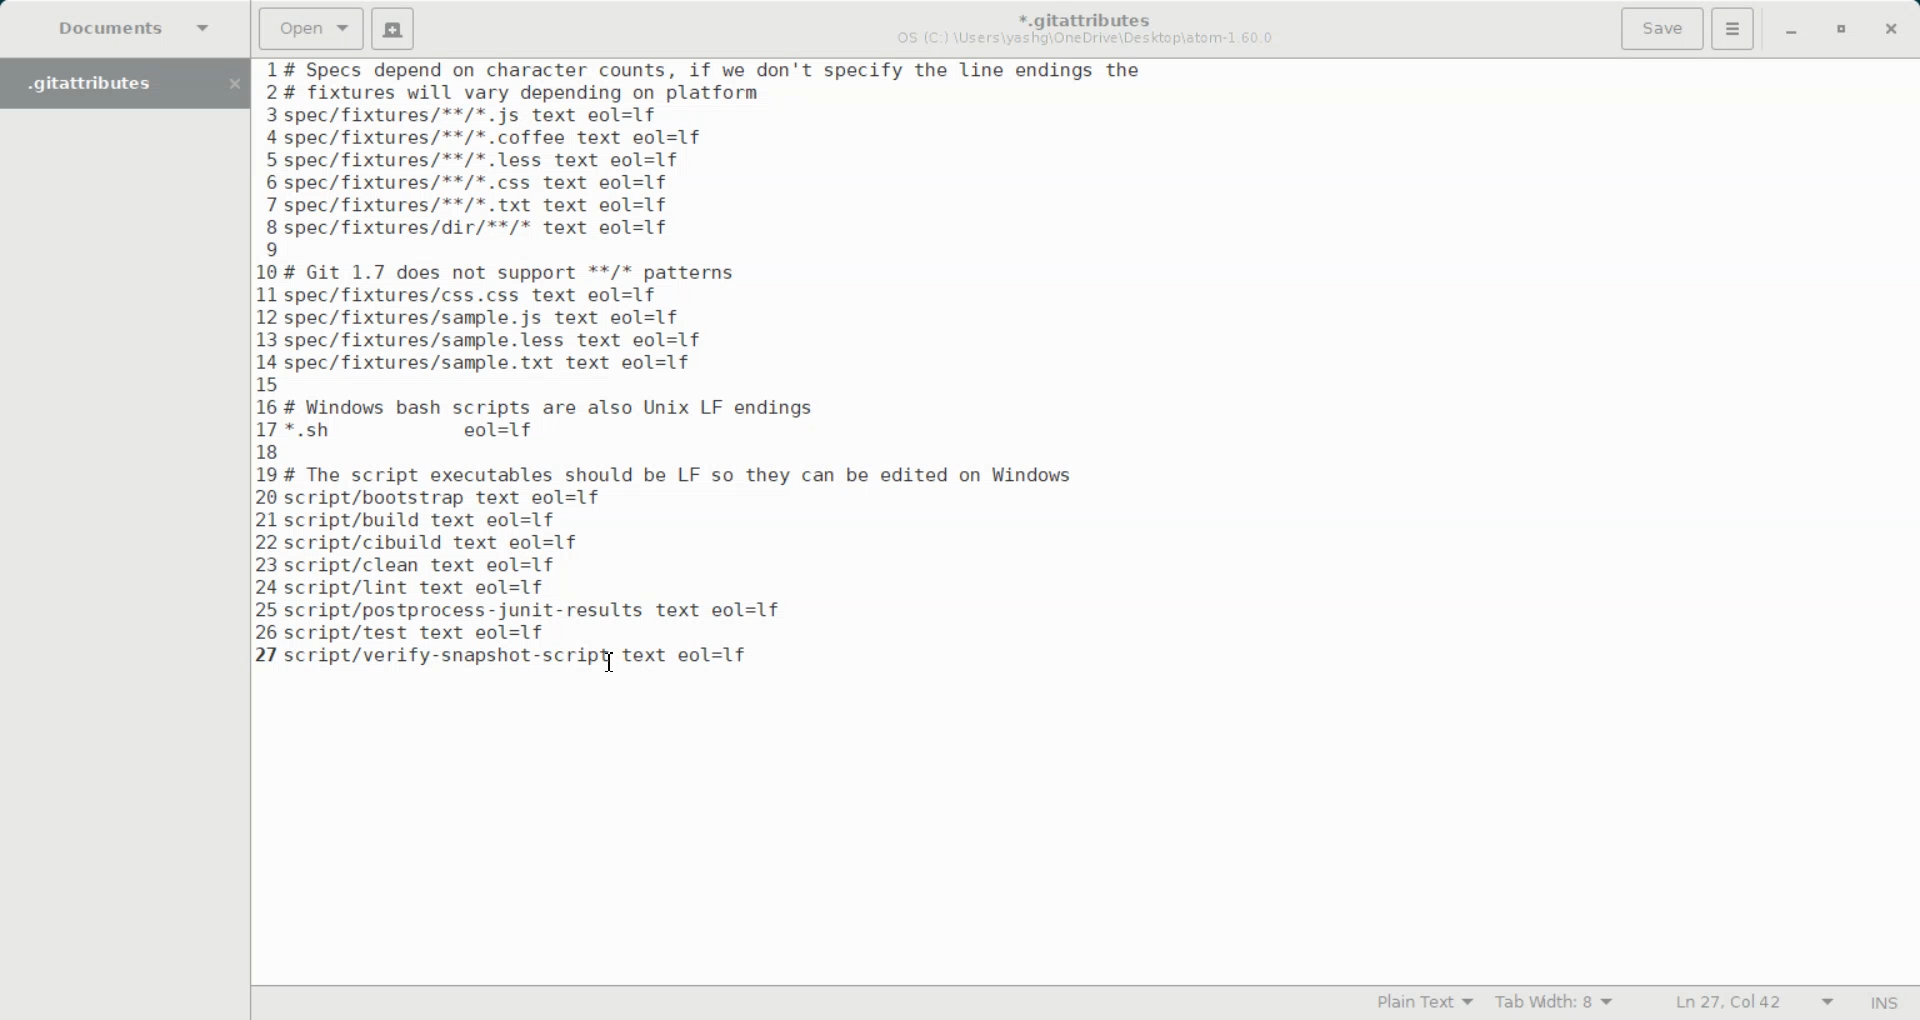 This screenshot has width=1920, height=1020. I want to click on INS, so click(1884, 1002).